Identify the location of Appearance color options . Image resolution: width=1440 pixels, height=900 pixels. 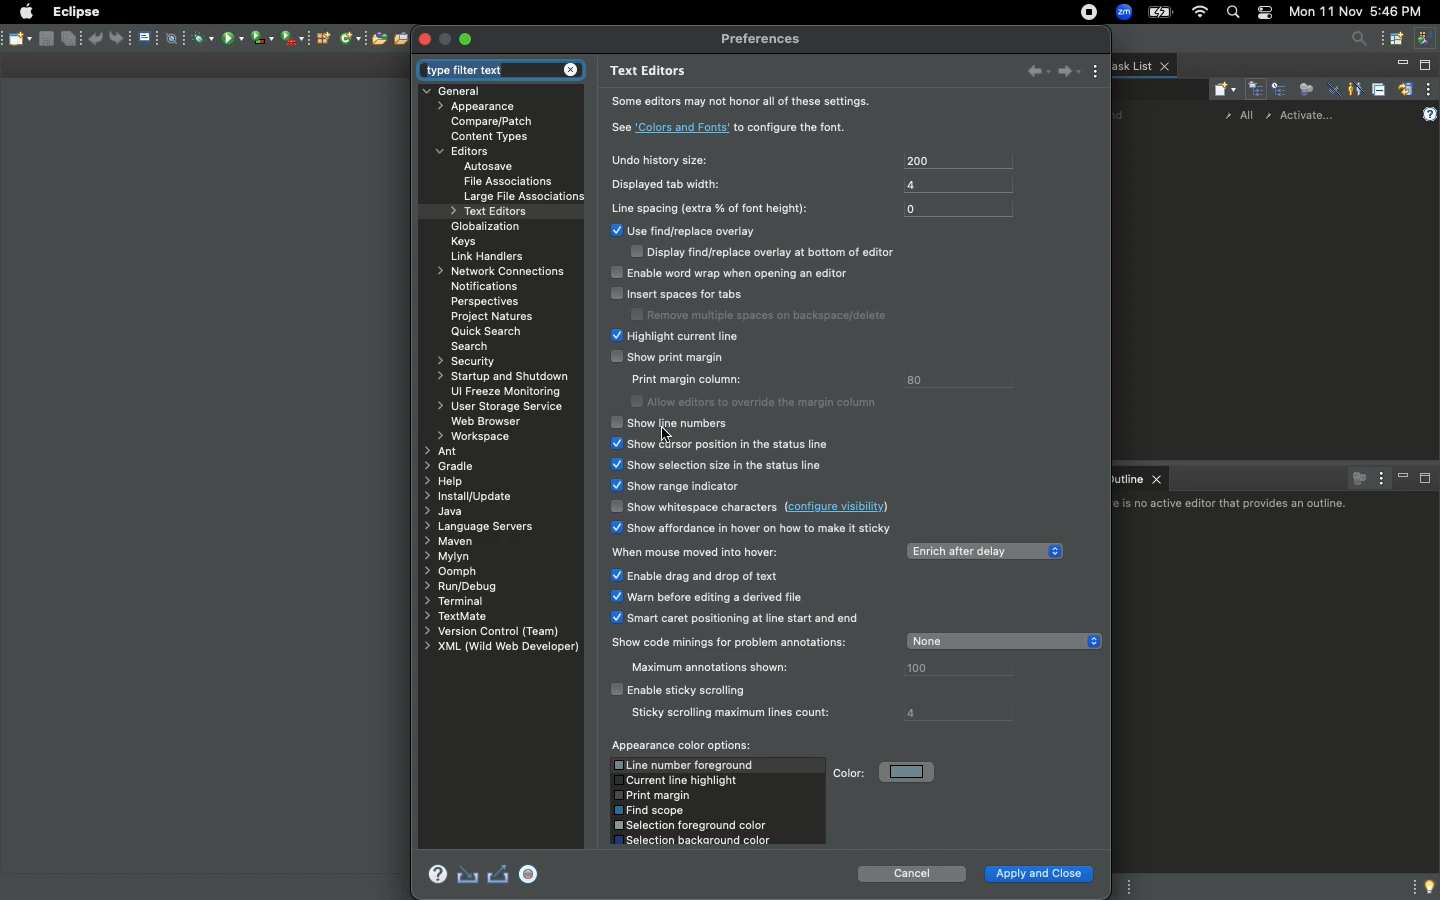
(682, 745).